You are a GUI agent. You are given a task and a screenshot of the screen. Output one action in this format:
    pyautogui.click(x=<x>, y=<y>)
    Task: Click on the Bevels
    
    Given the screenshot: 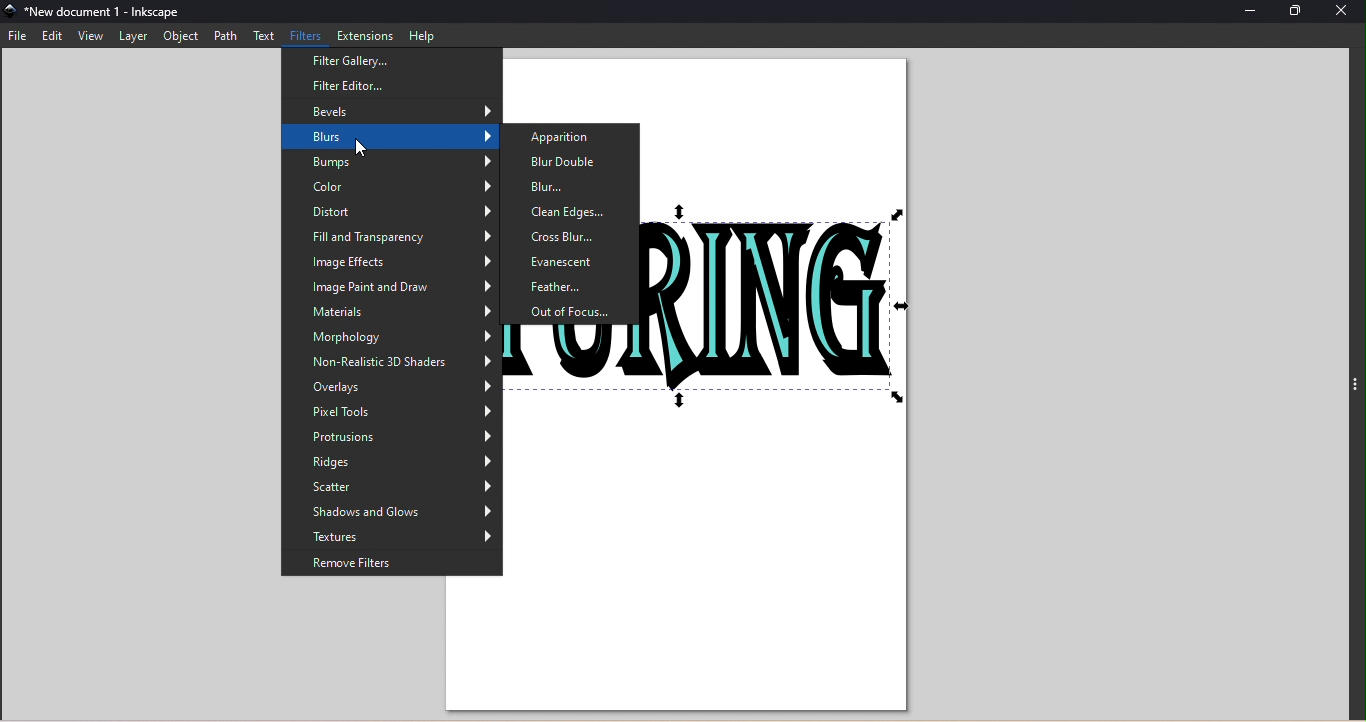 What is the action you would take?
    pyautogui.click(x=391, y=111)
    